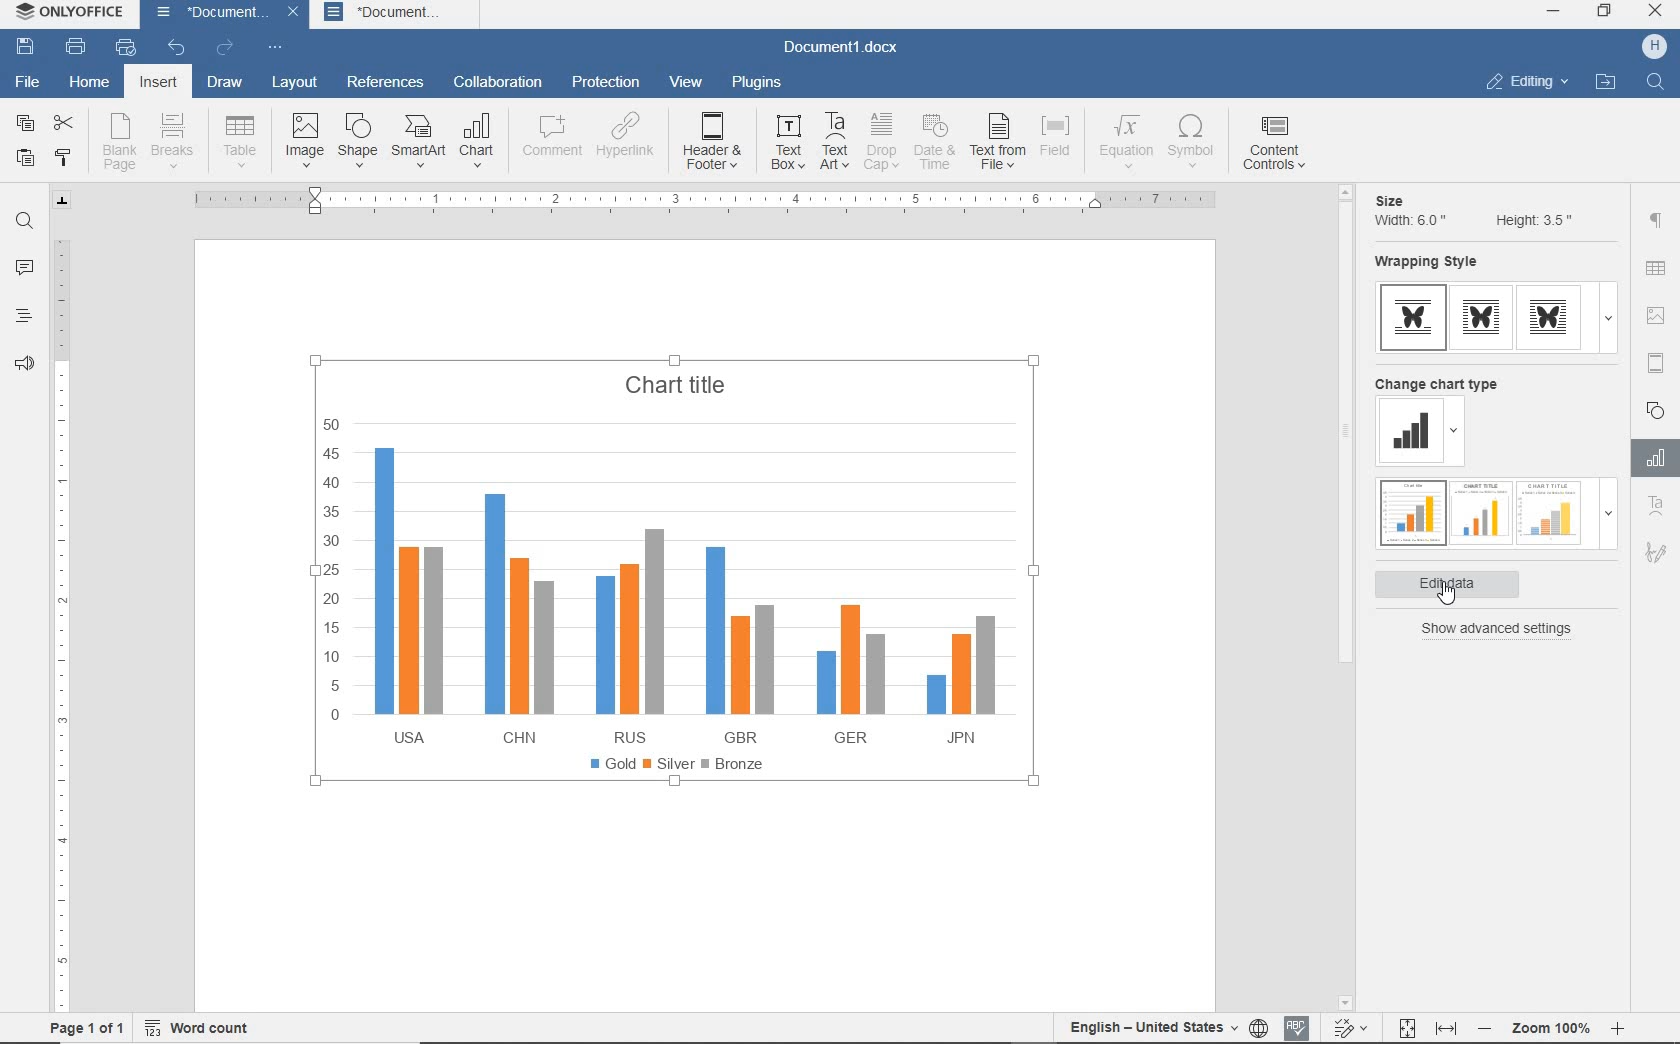  Describe the element at coordinates (1657, 270) in the screenshot. I see `table` at that location.